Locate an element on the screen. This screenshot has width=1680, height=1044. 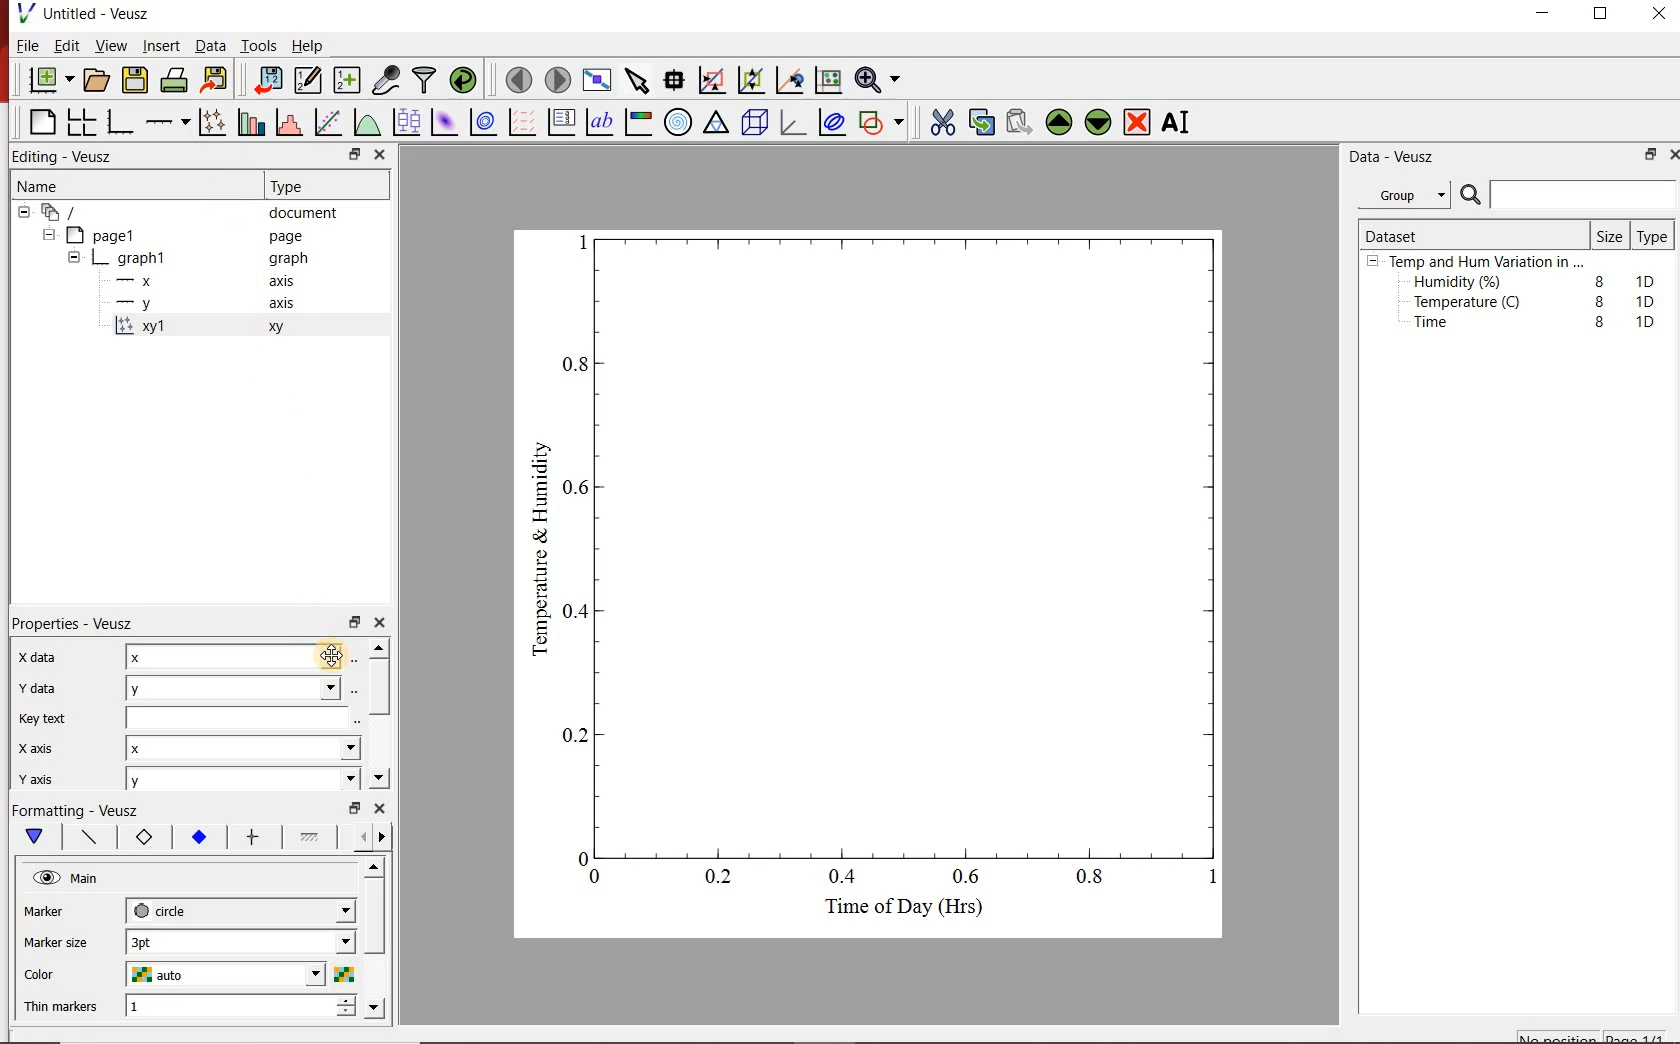
edit text is located at coordinates (351, 720).